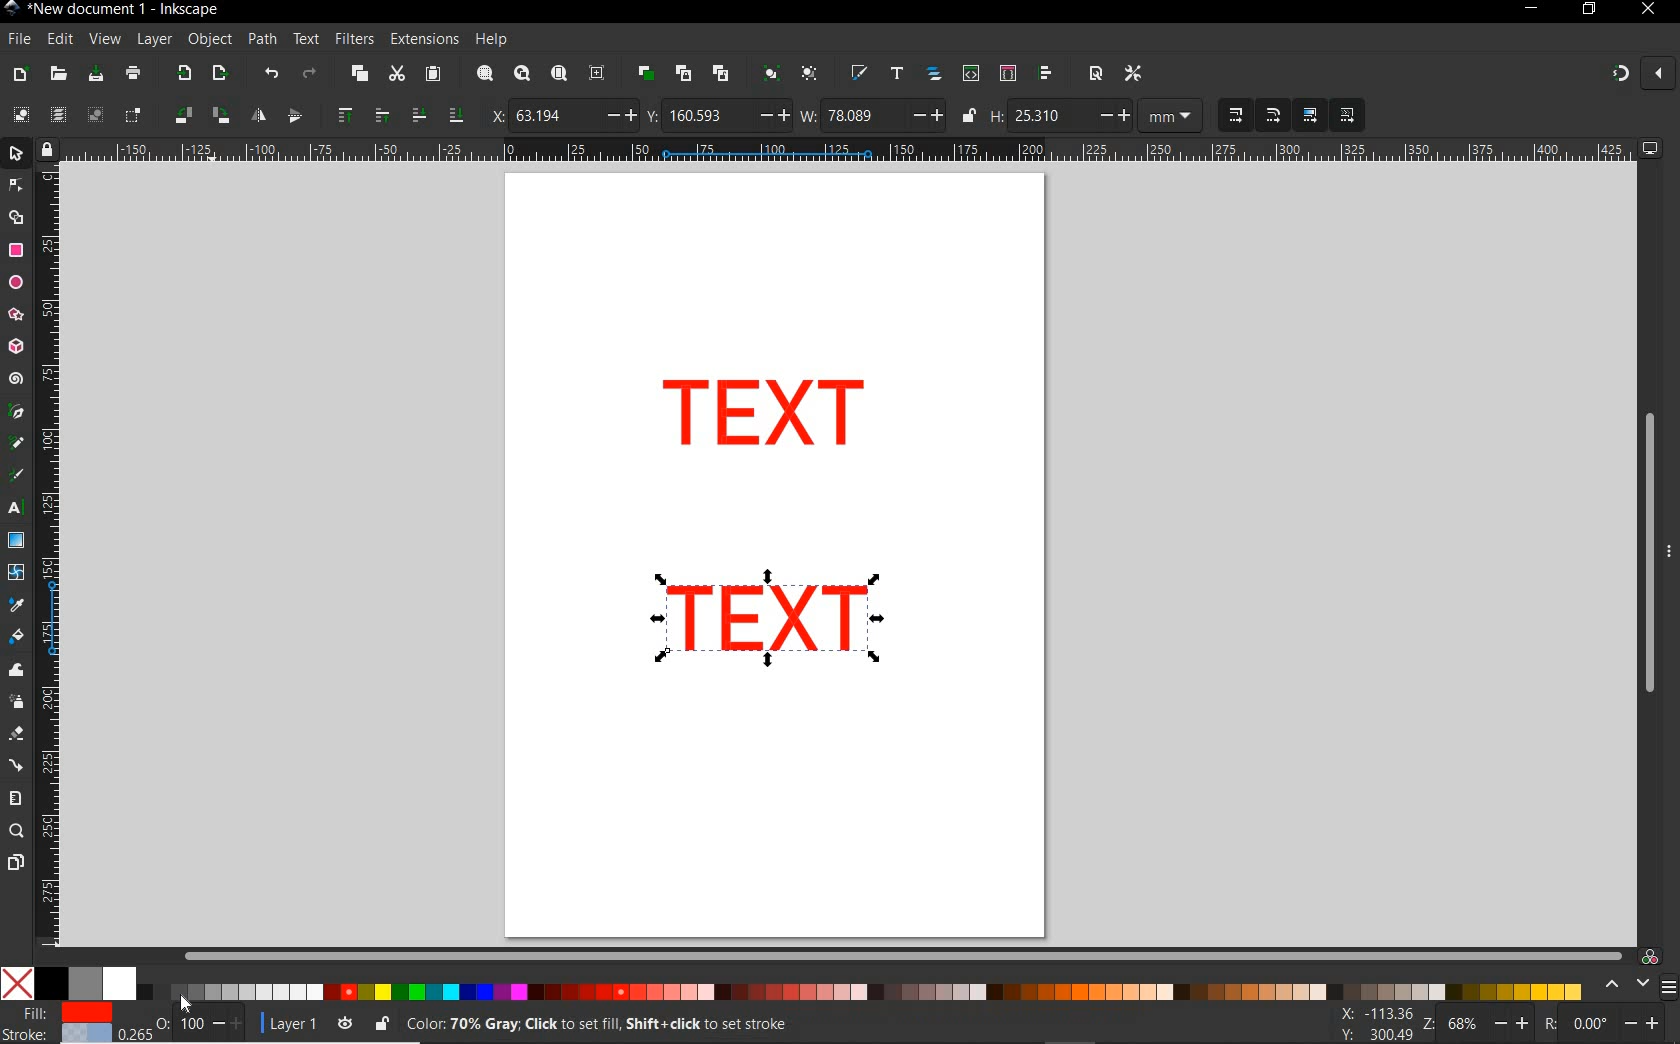 The width and height of the screenshot is (1680, 1044). Describe the element at coordinates (210, 40) in the screenshot. I see `object` at that location.